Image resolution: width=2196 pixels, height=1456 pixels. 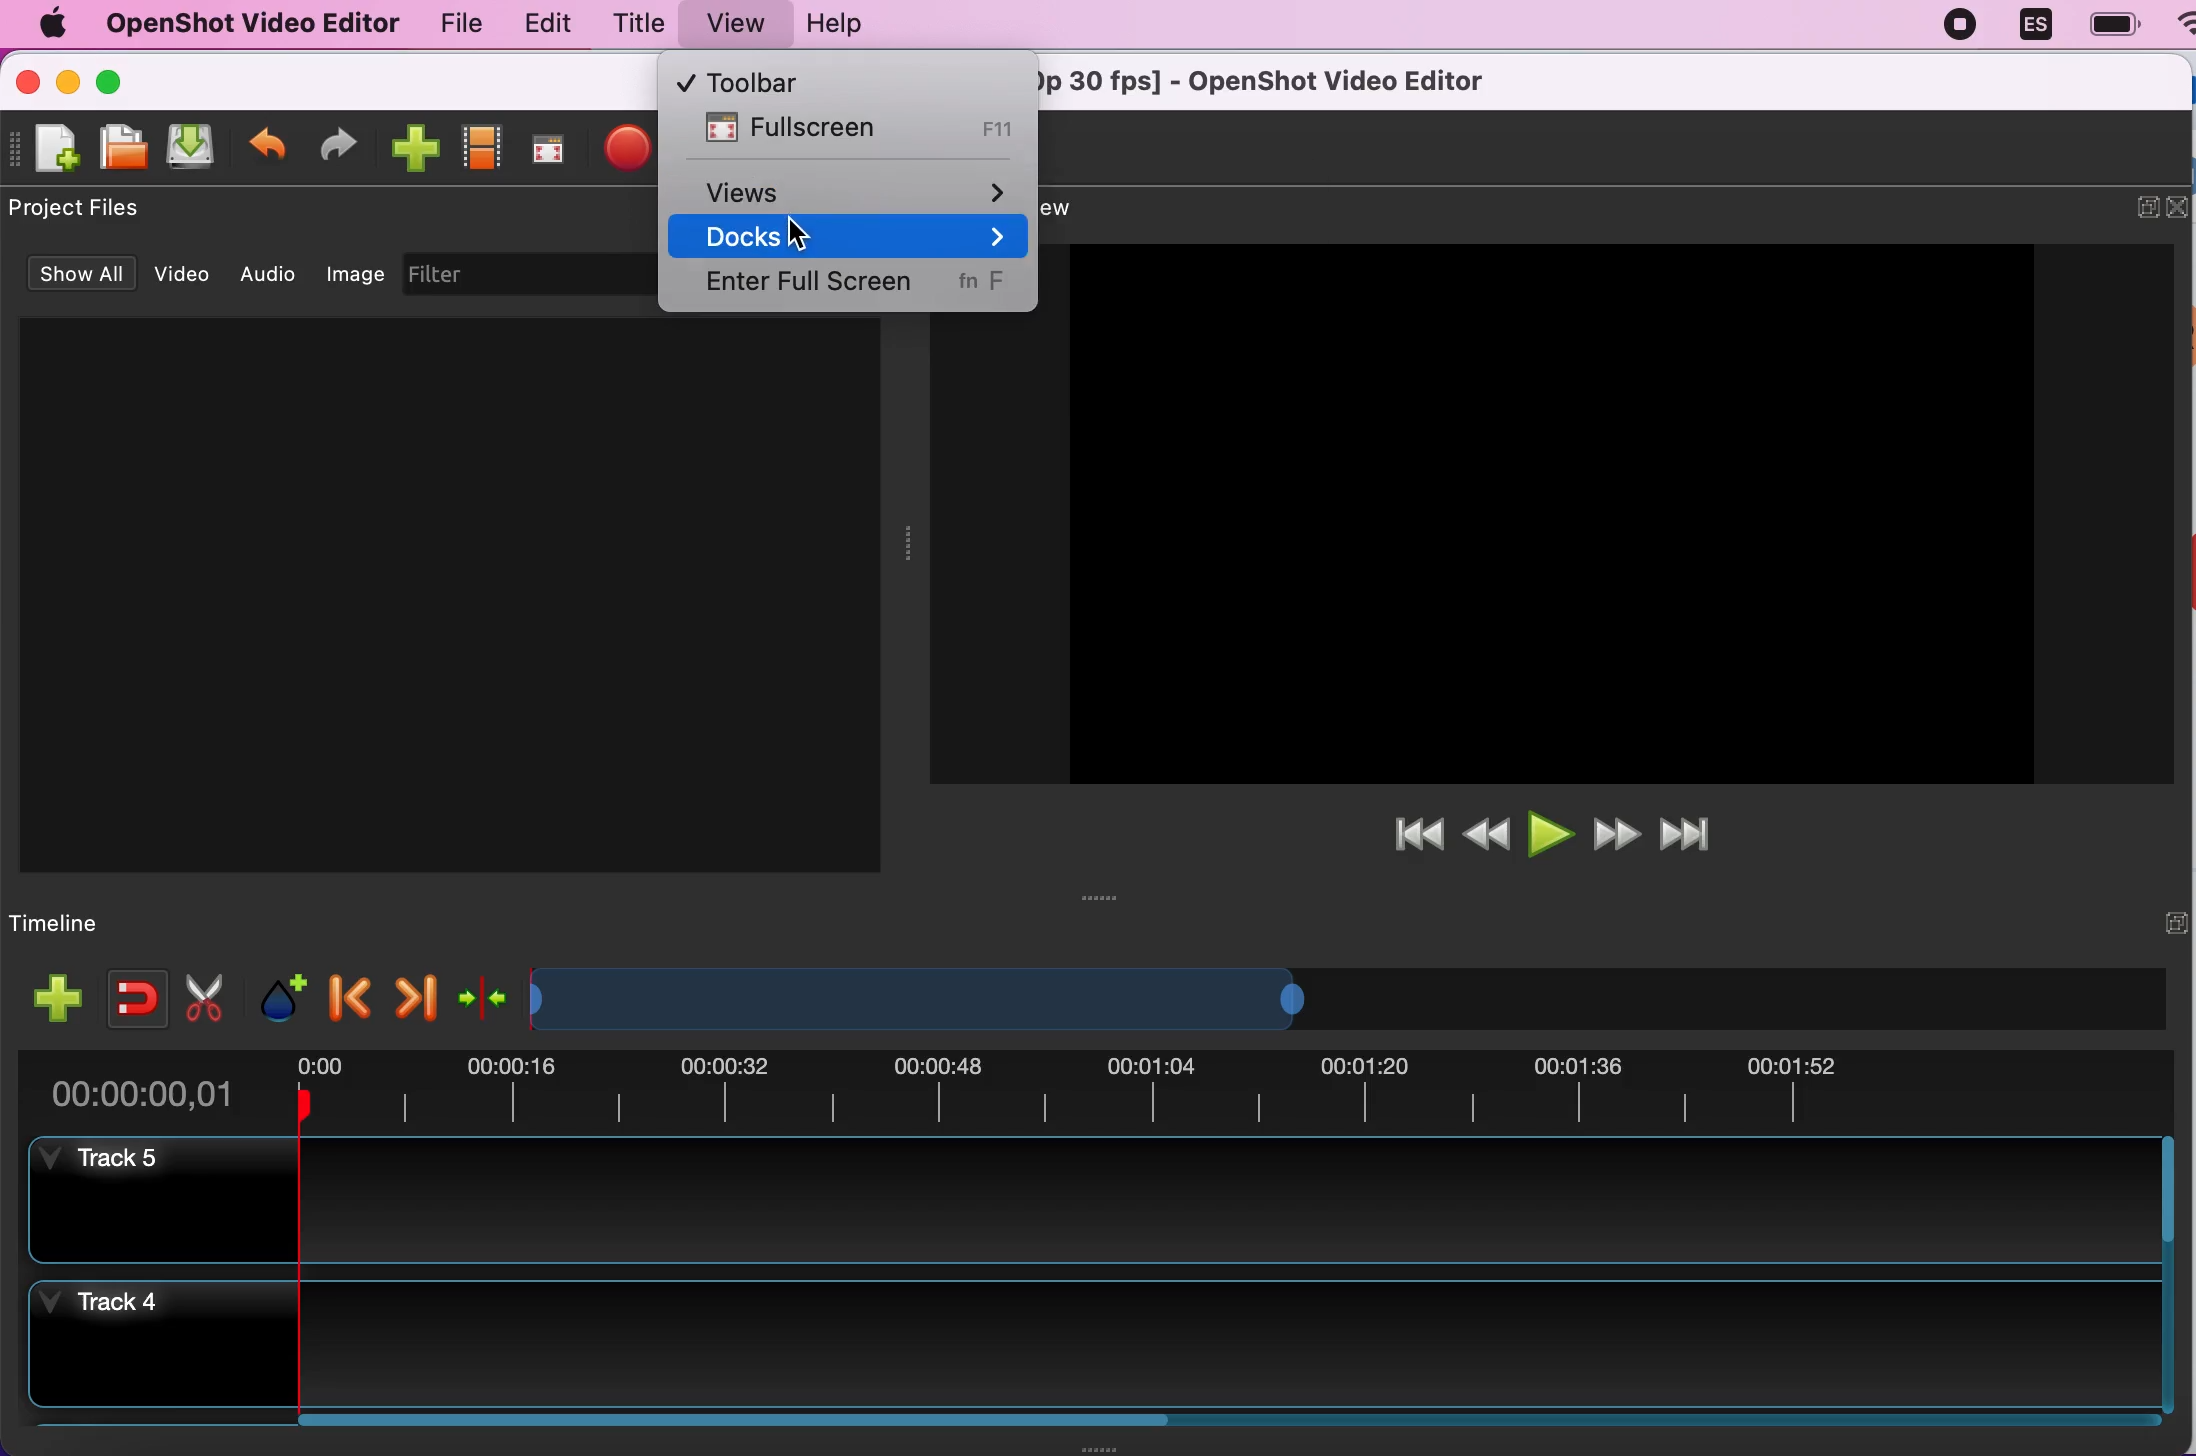 I want to click on minimize, so click(x=70, y=85).